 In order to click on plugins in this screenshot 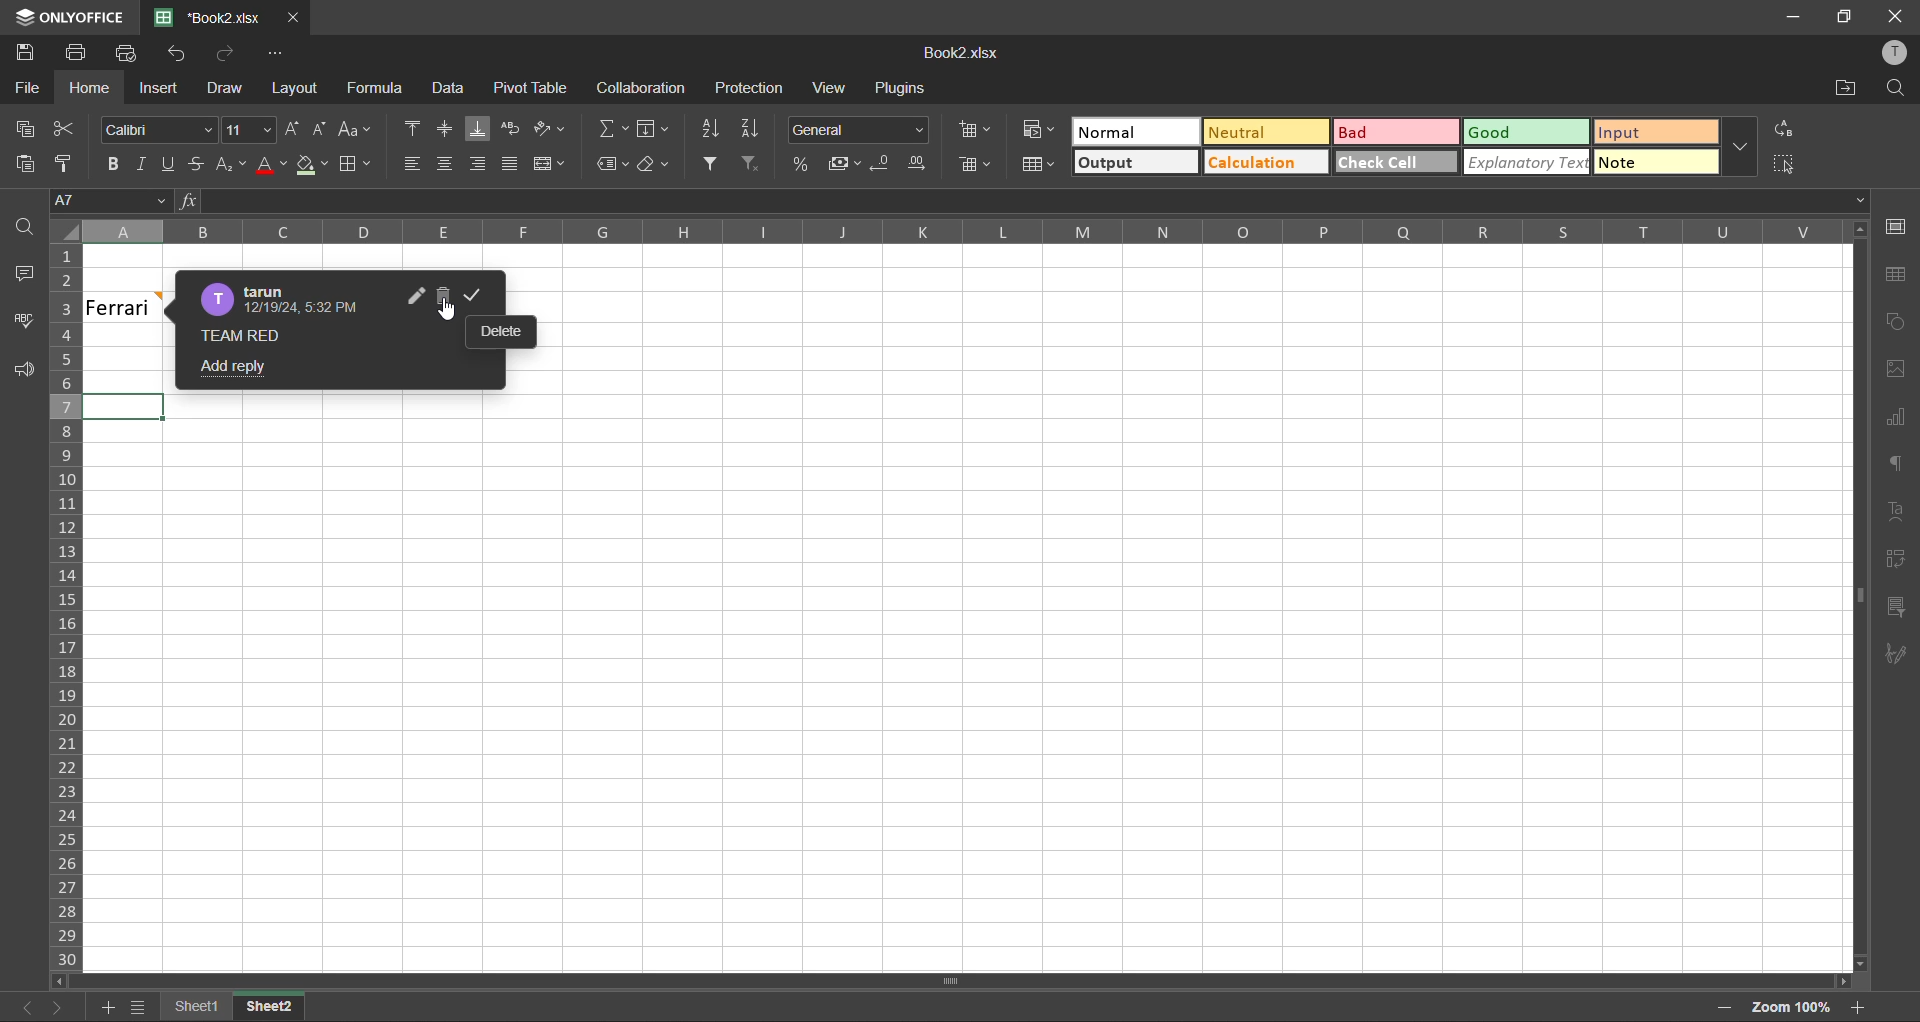, I will do `click(900, 88)`.